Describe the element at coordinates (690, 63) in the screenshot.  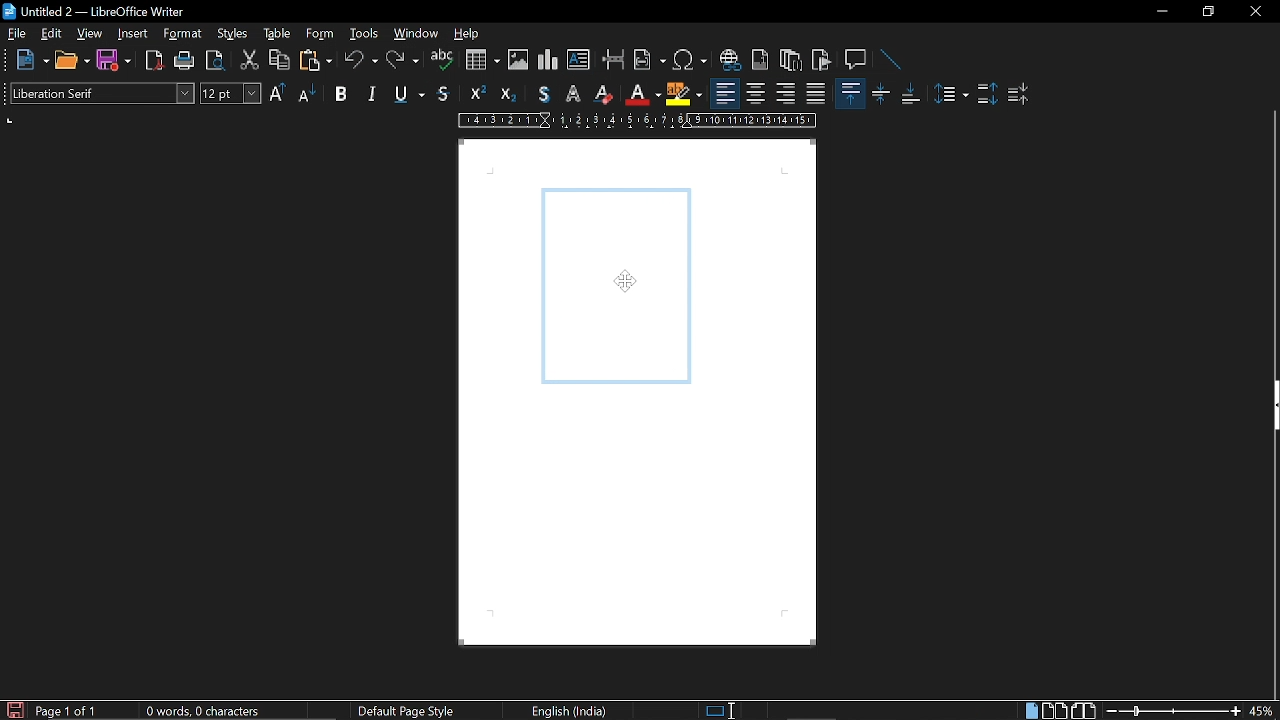
I see `insert symbol` at that location.